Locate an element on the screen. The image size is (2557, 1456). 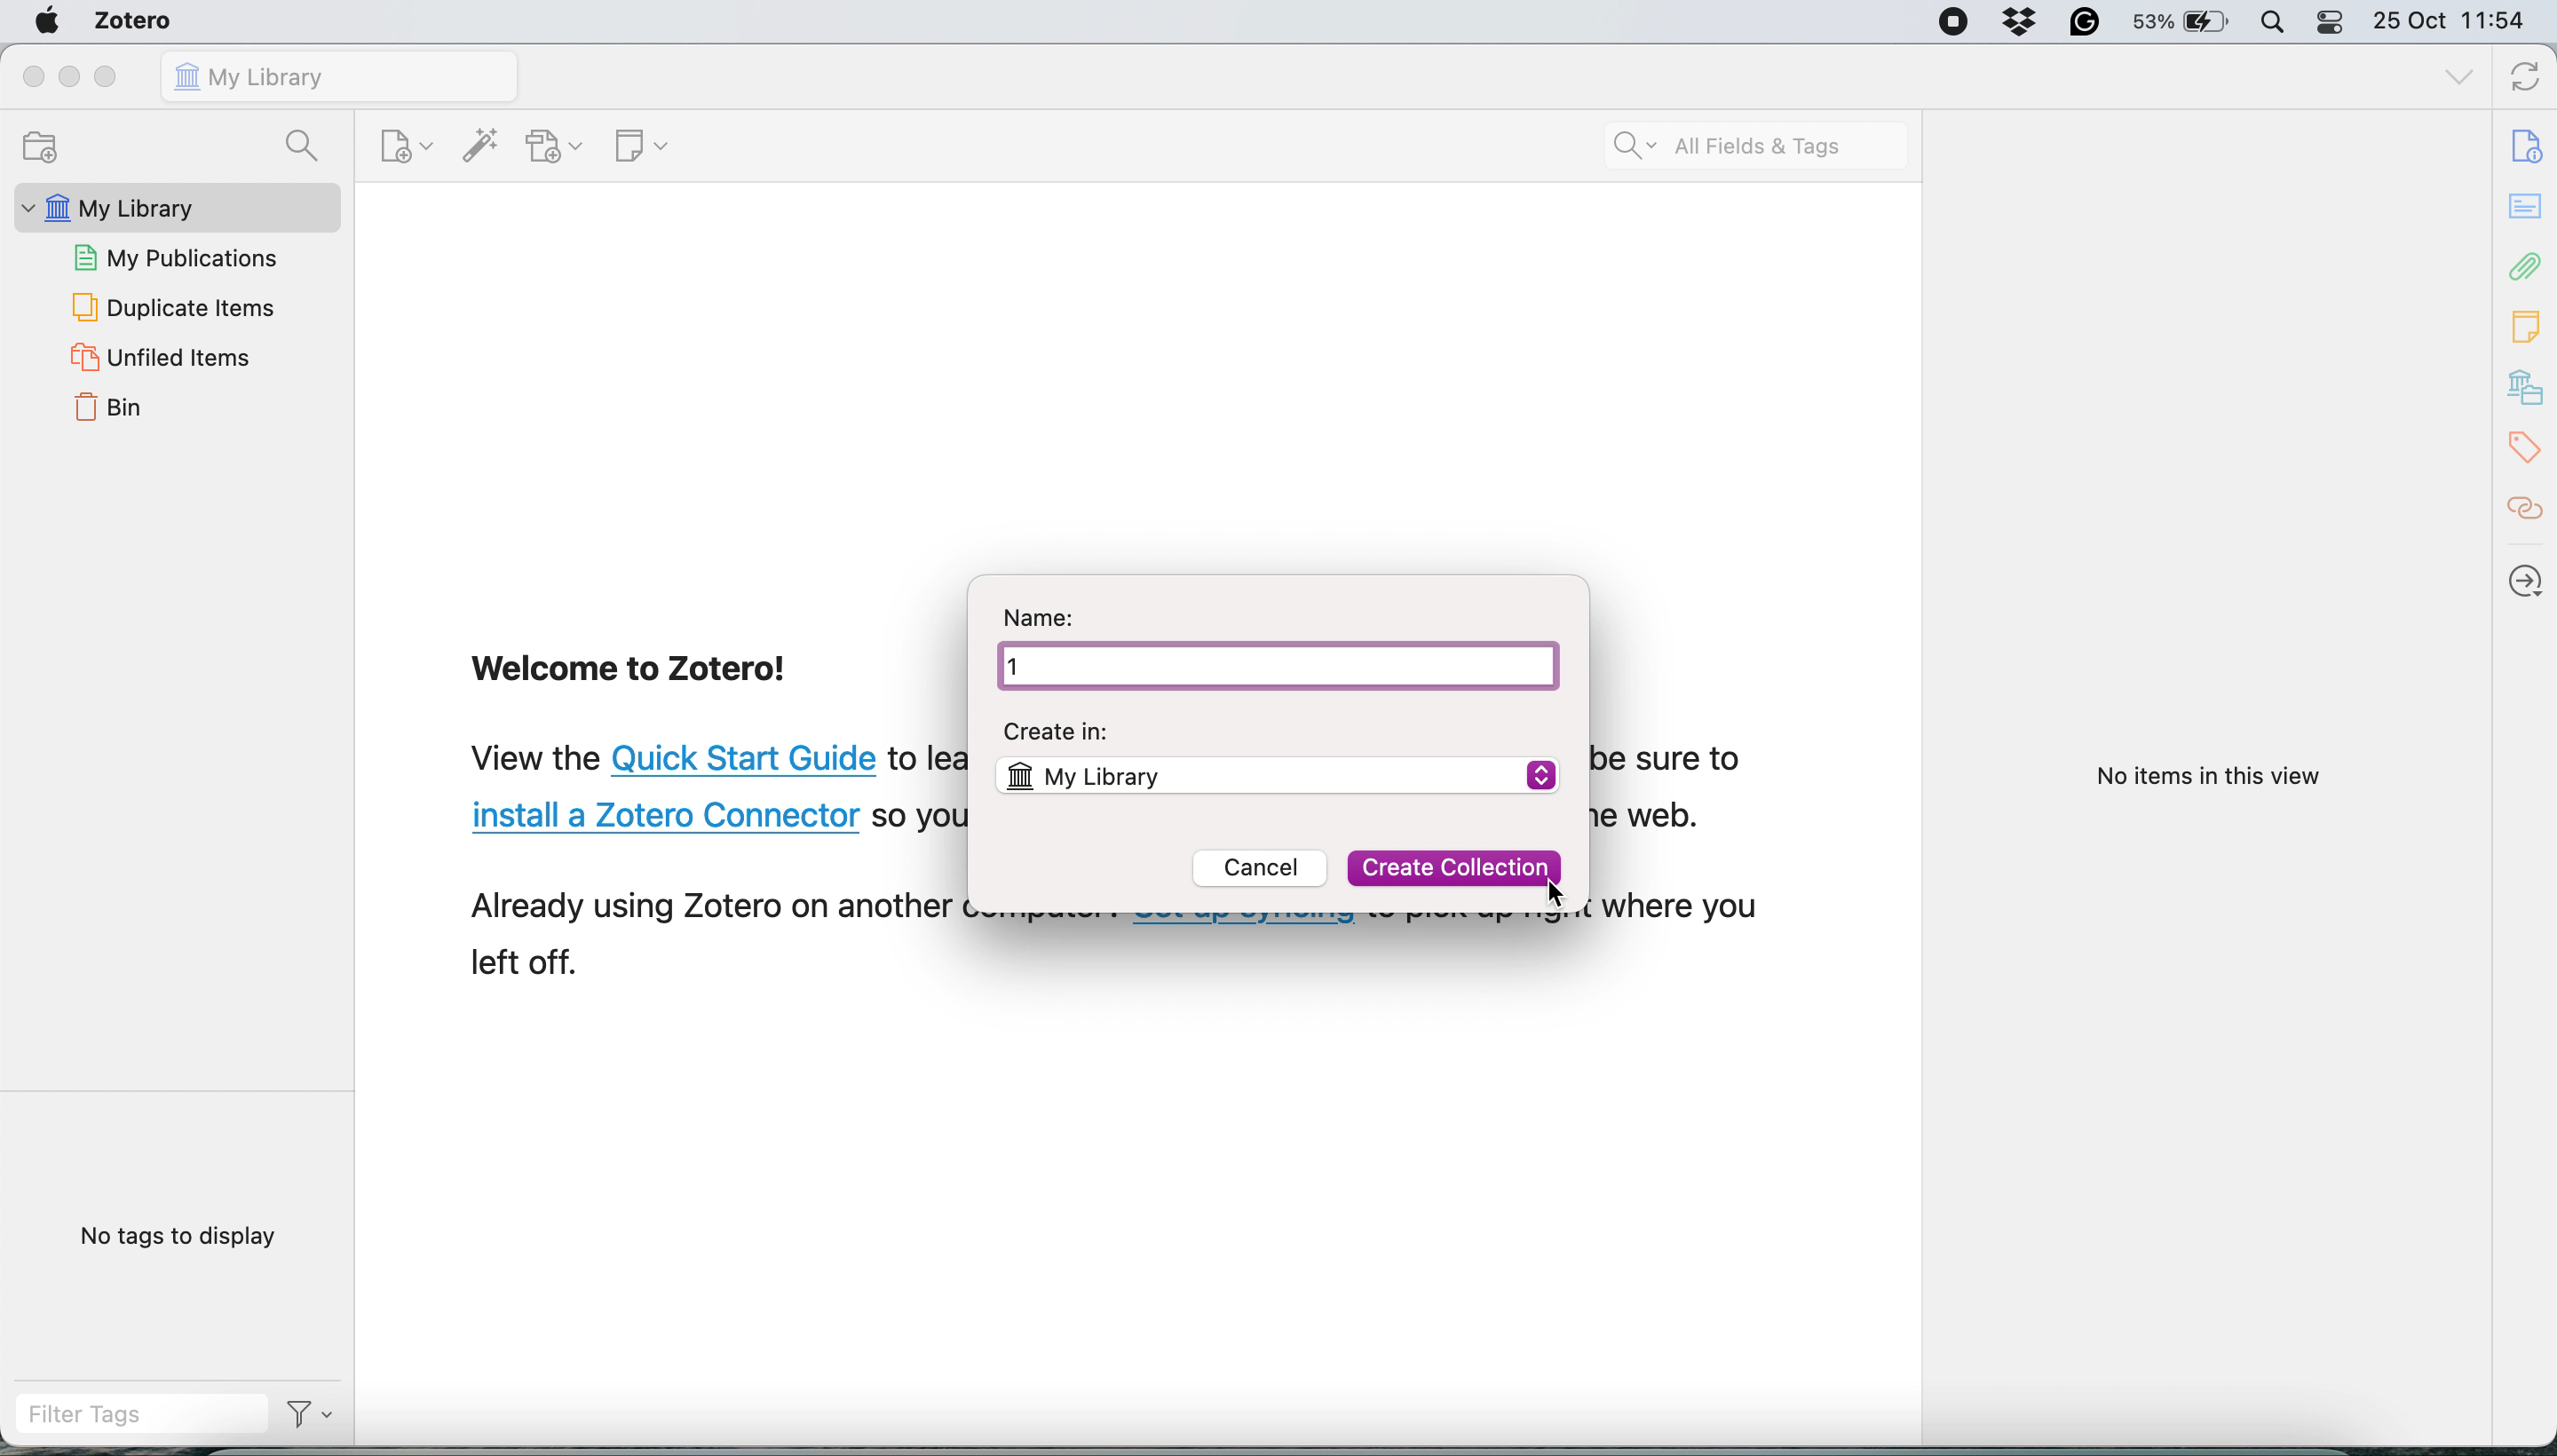
citations is located at coordinates (2527, 509).